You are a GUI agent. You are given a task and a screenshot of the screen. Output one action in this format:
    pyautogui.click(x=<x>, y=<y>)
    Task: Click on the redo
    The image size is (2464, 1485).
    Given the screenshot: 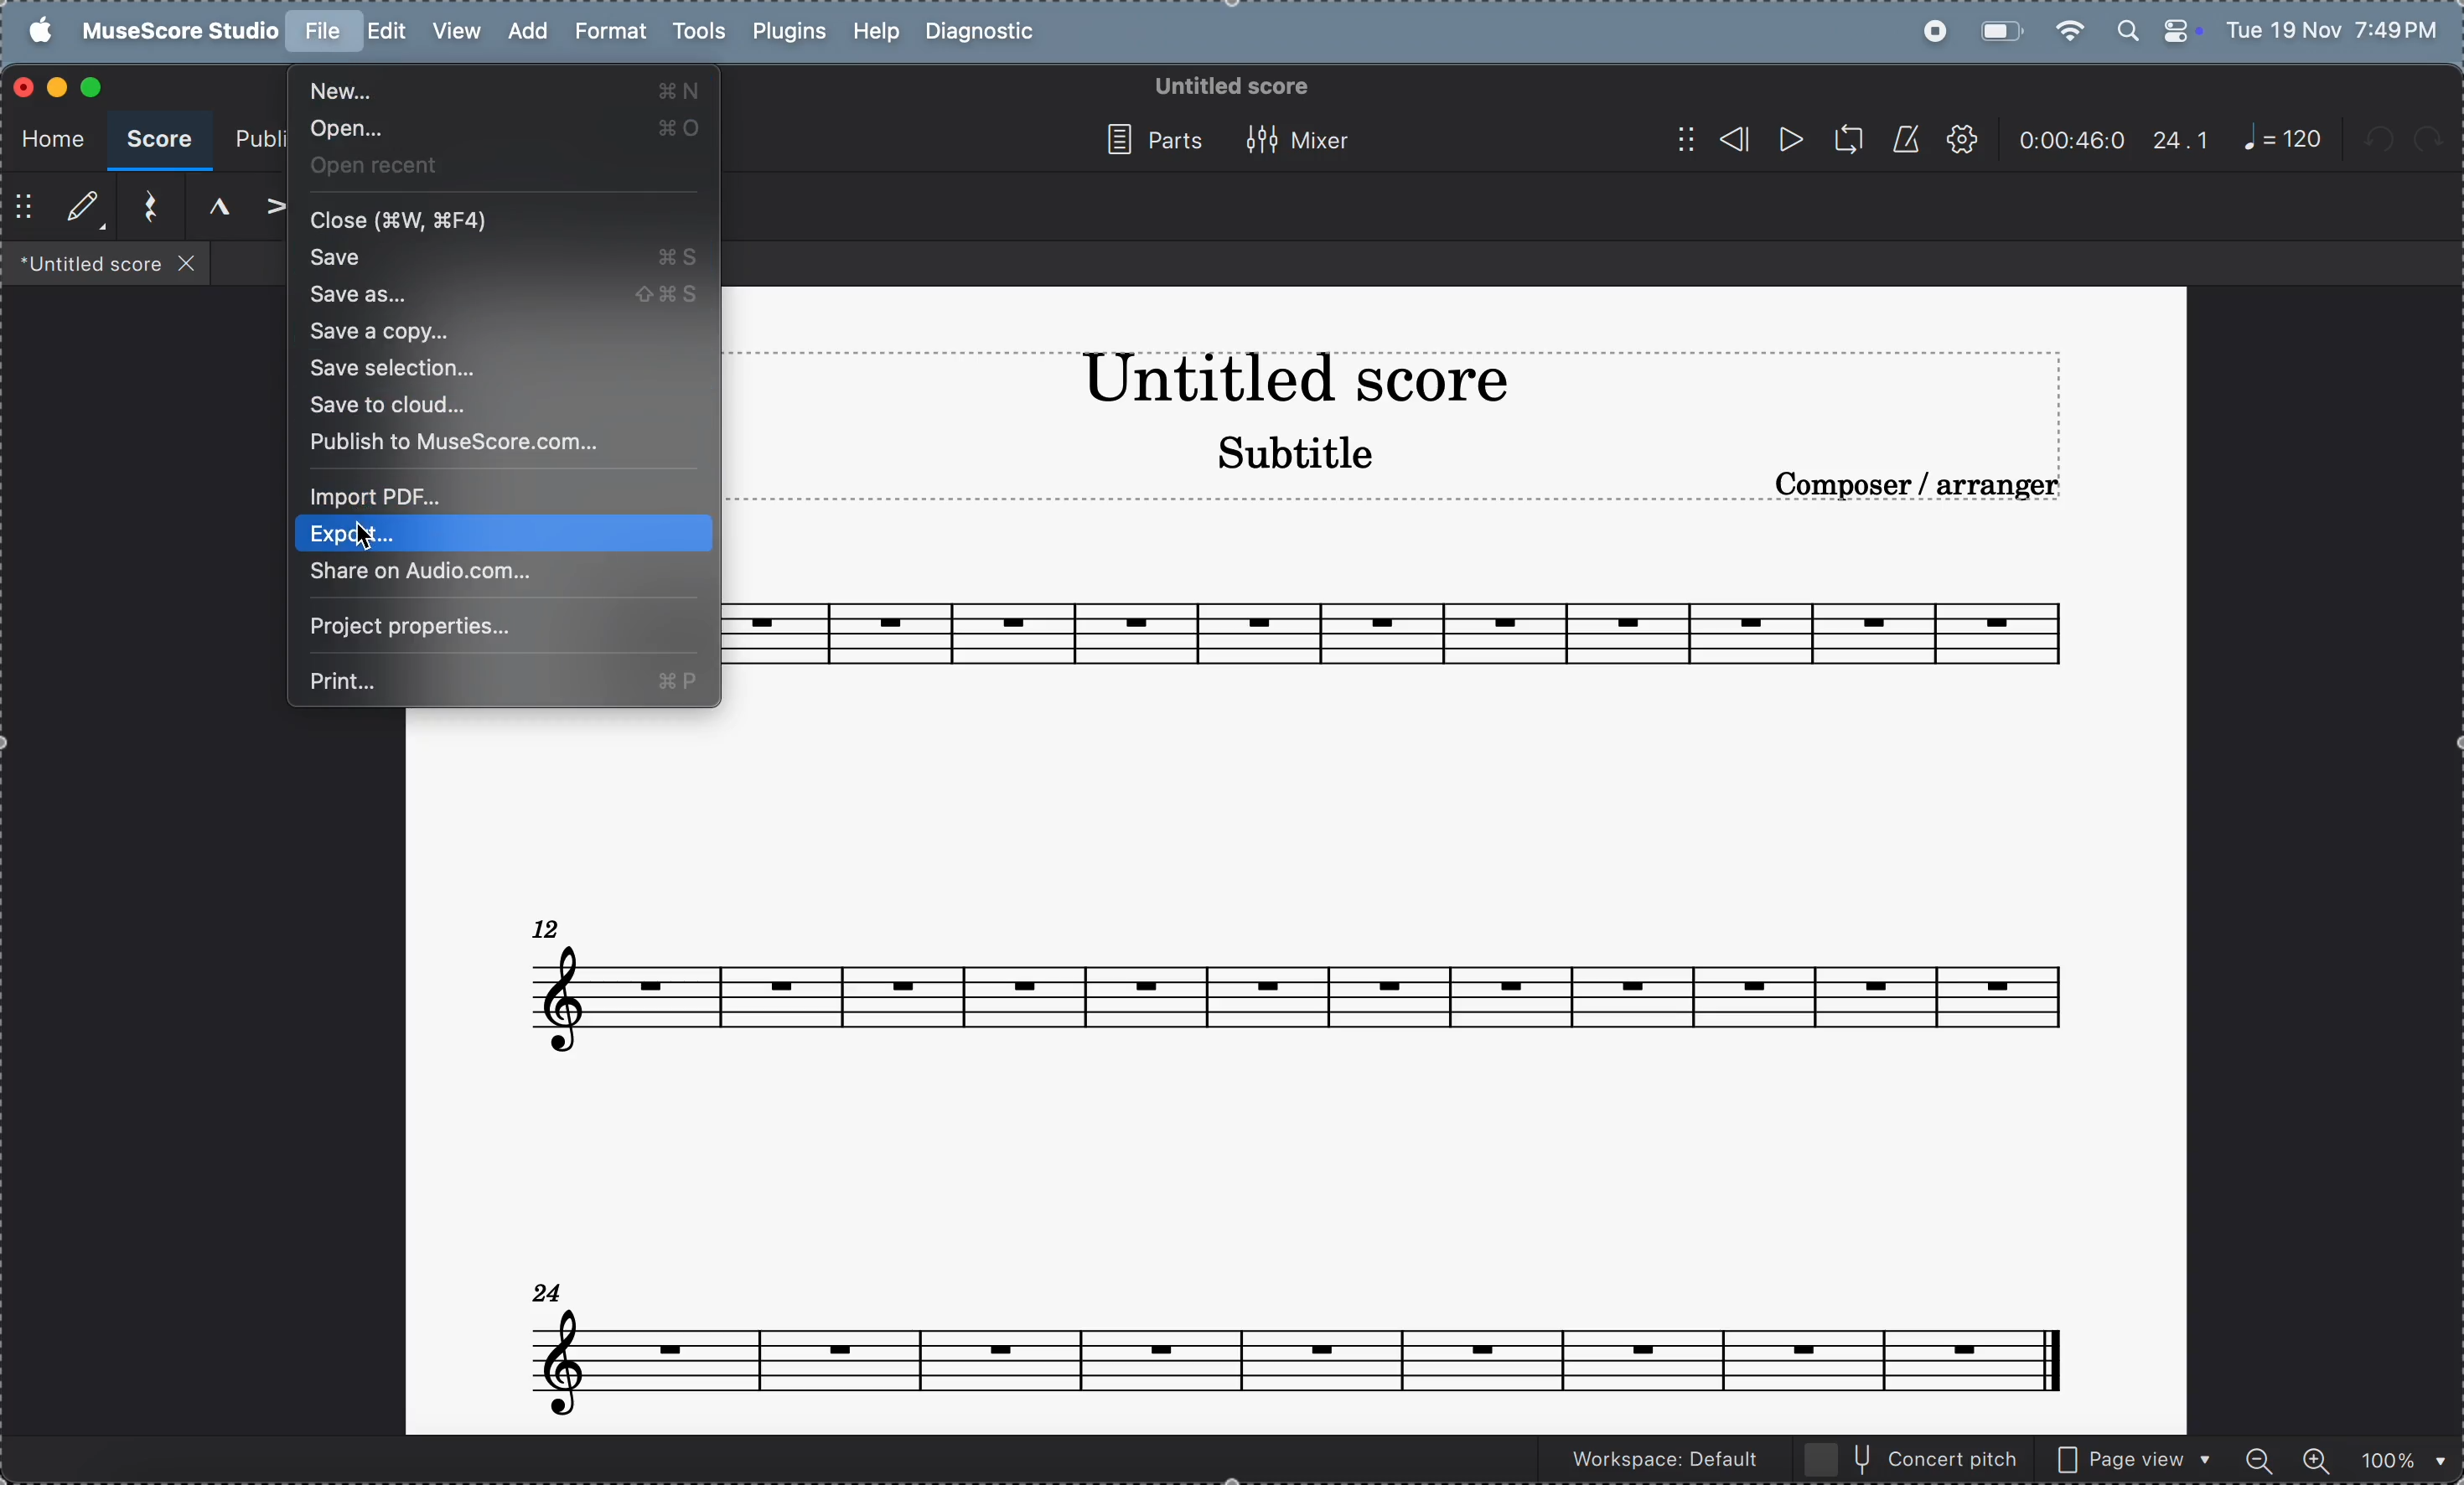 What is the action you would take?
    pyautogui.click(x=2439, y=140)
    